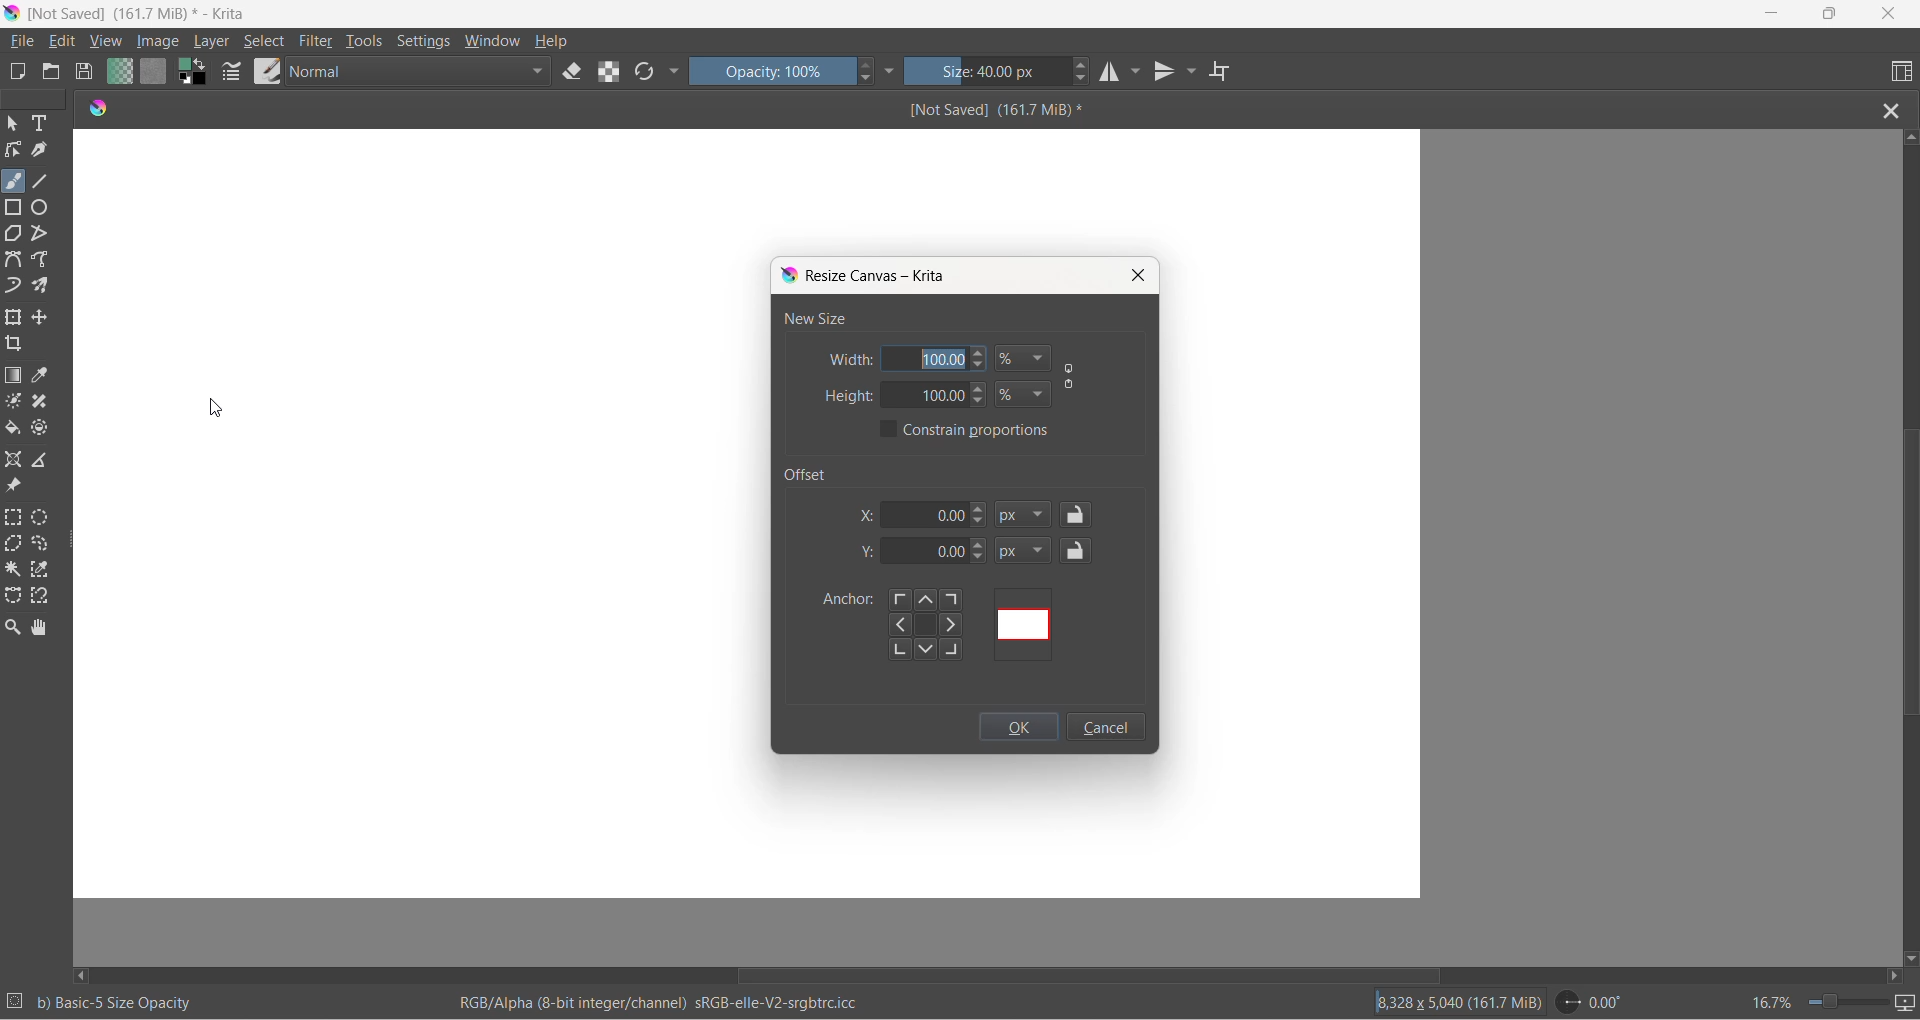  What do you see at coordinates (1909, 577) in the screenshot?
I see `vertical scroll bar` at bounding box center [1909, 577].